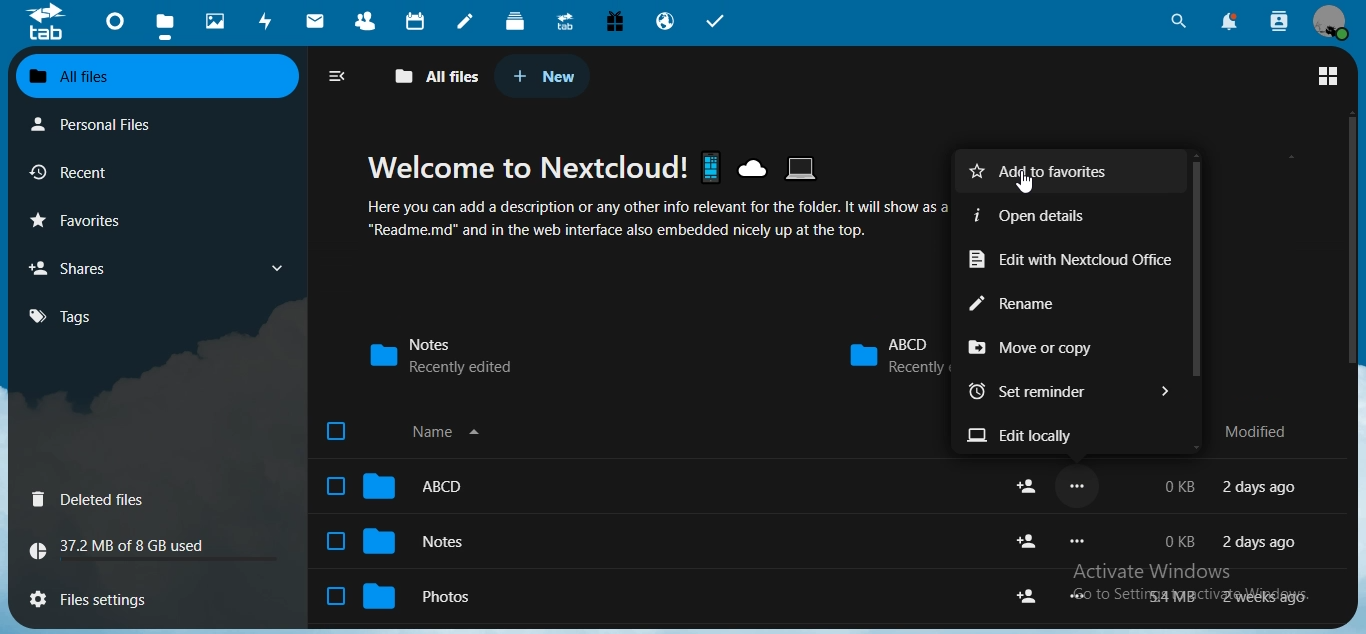  What do you see at coordinates (417, 20) in the screenshot?
I see `calendar` at bounding box center [417, 20].